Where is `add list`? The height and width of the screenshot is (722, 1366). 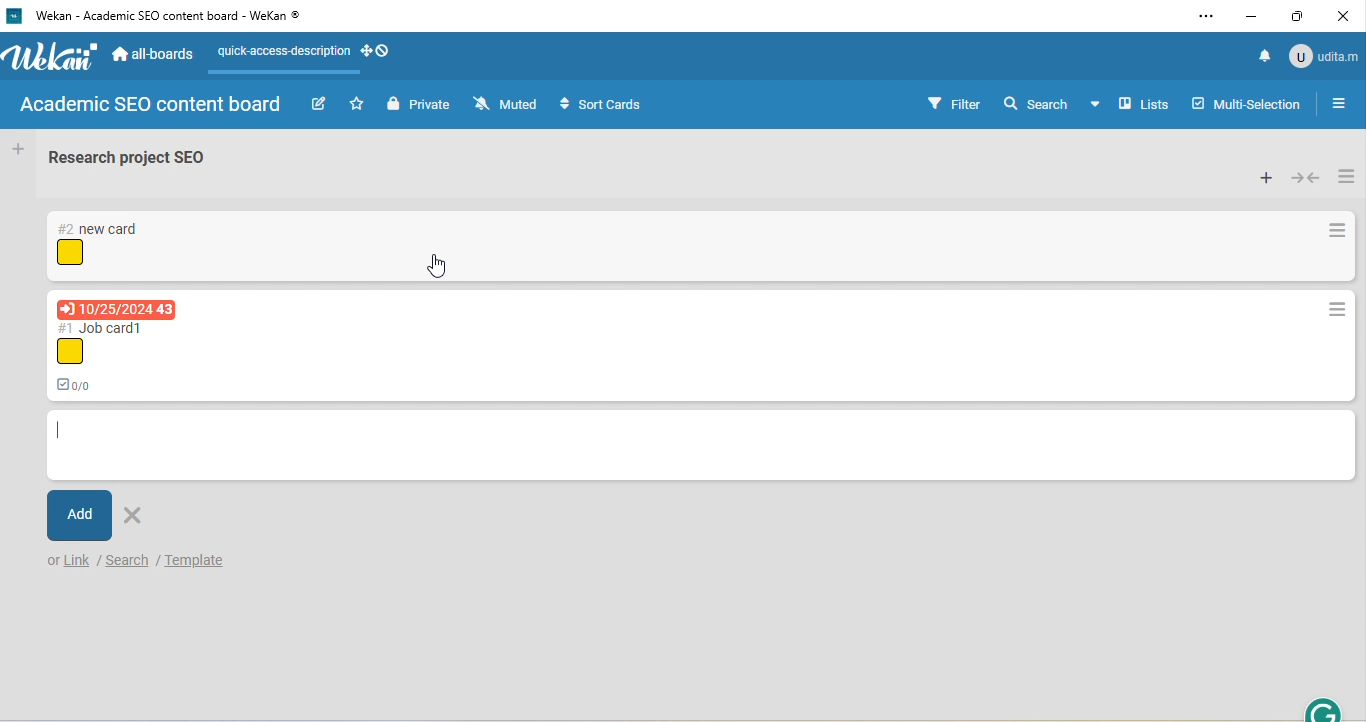 add list is located at coordinates (17, 149).